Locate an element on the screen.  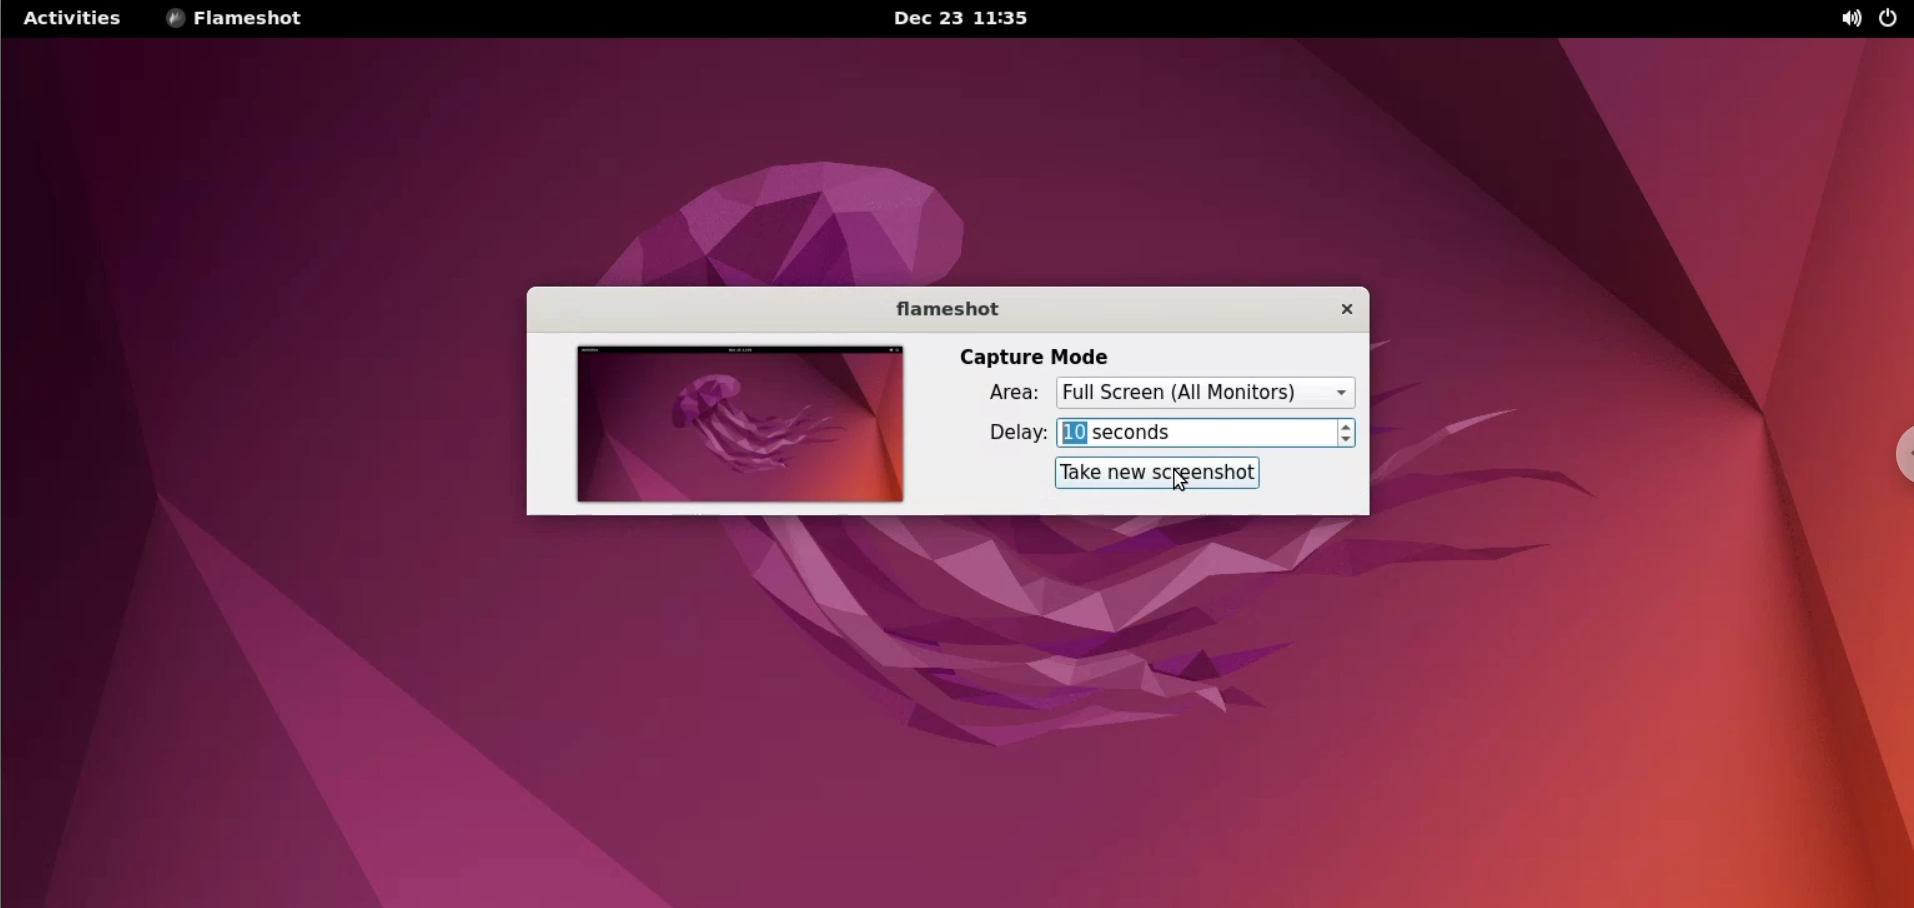
close is located at coordinates (1340, 311).